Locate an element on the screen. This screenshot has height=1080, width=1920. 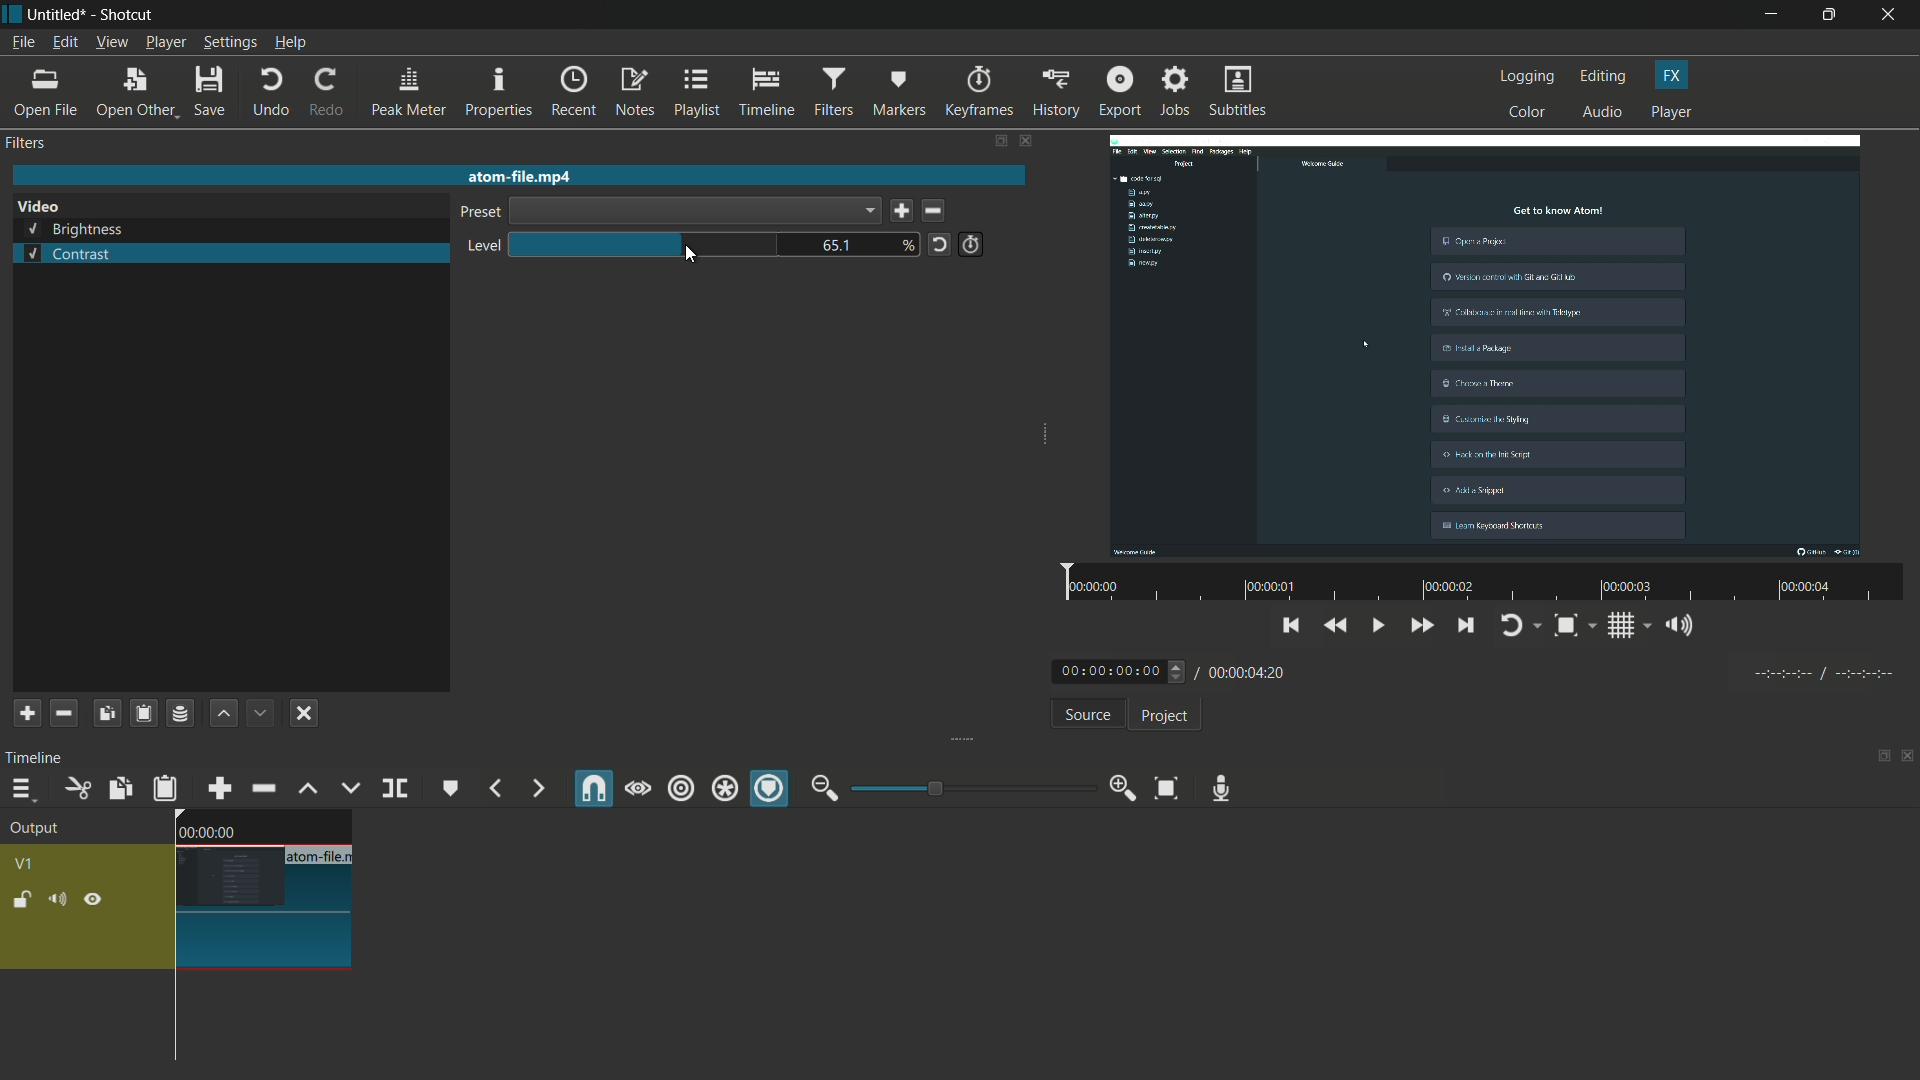
jobs is located at coordinates (1175, 92).